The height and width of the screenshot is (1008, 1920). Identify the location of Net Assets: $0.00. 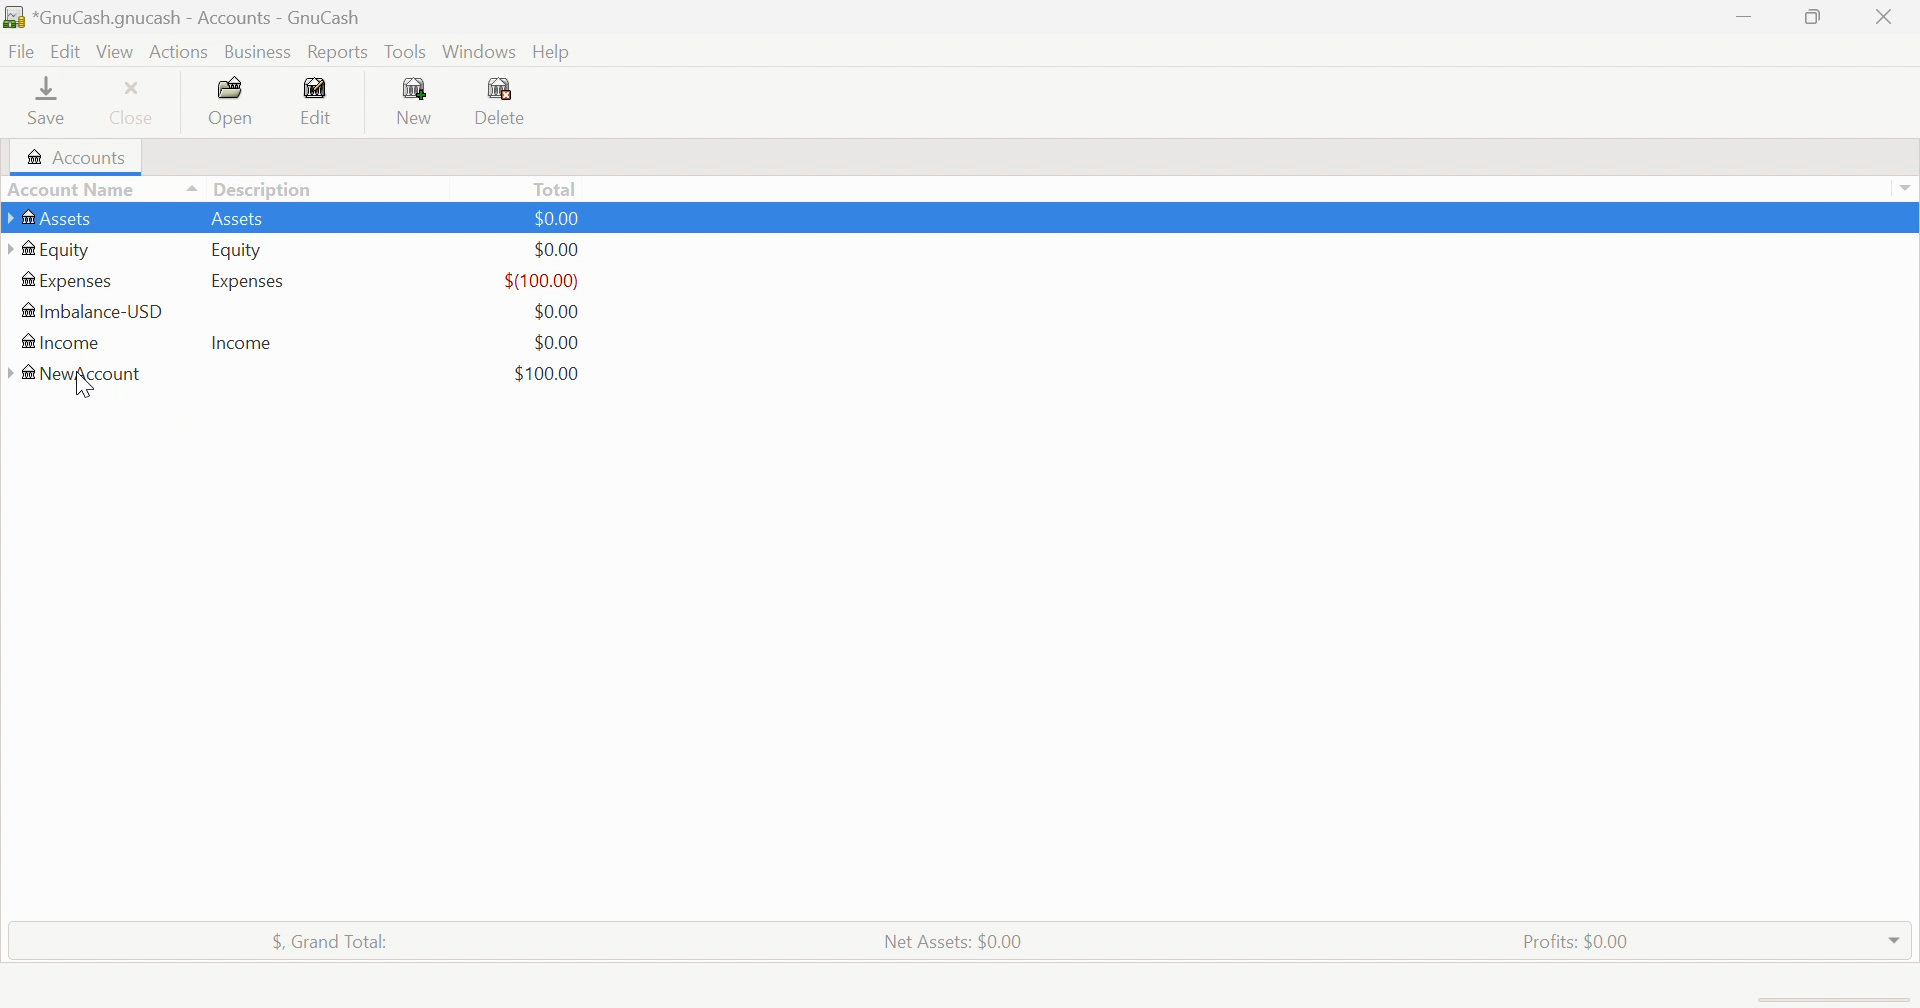
(951, 942).